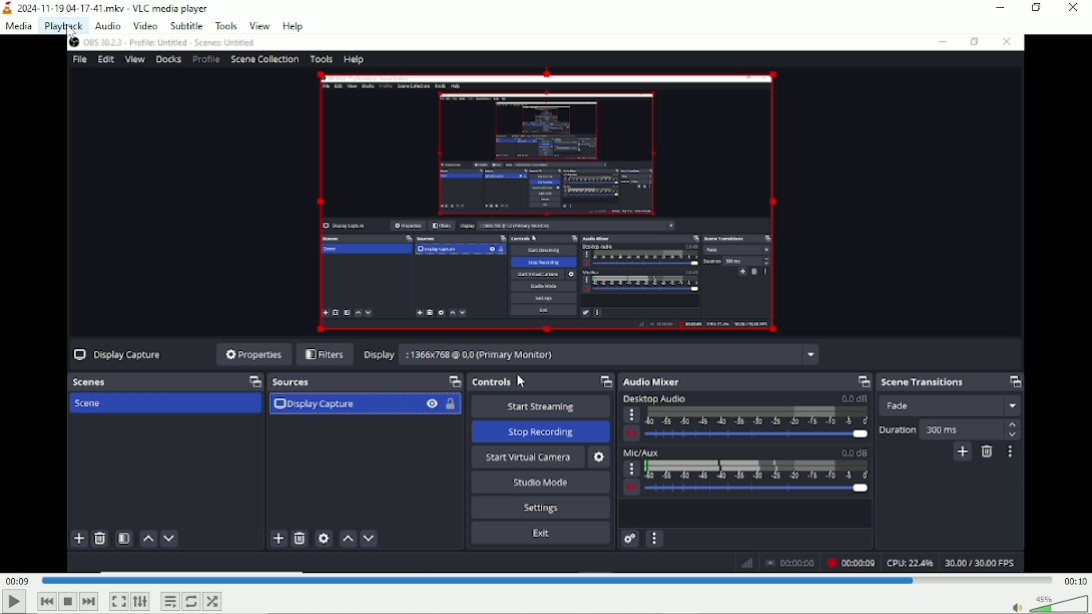 Image resolution: width=1092 pixels, height=614 pixels. What do you see at coordinates (212, 602) in the screenshot?
I see `random` at bounding box center [212, 602].